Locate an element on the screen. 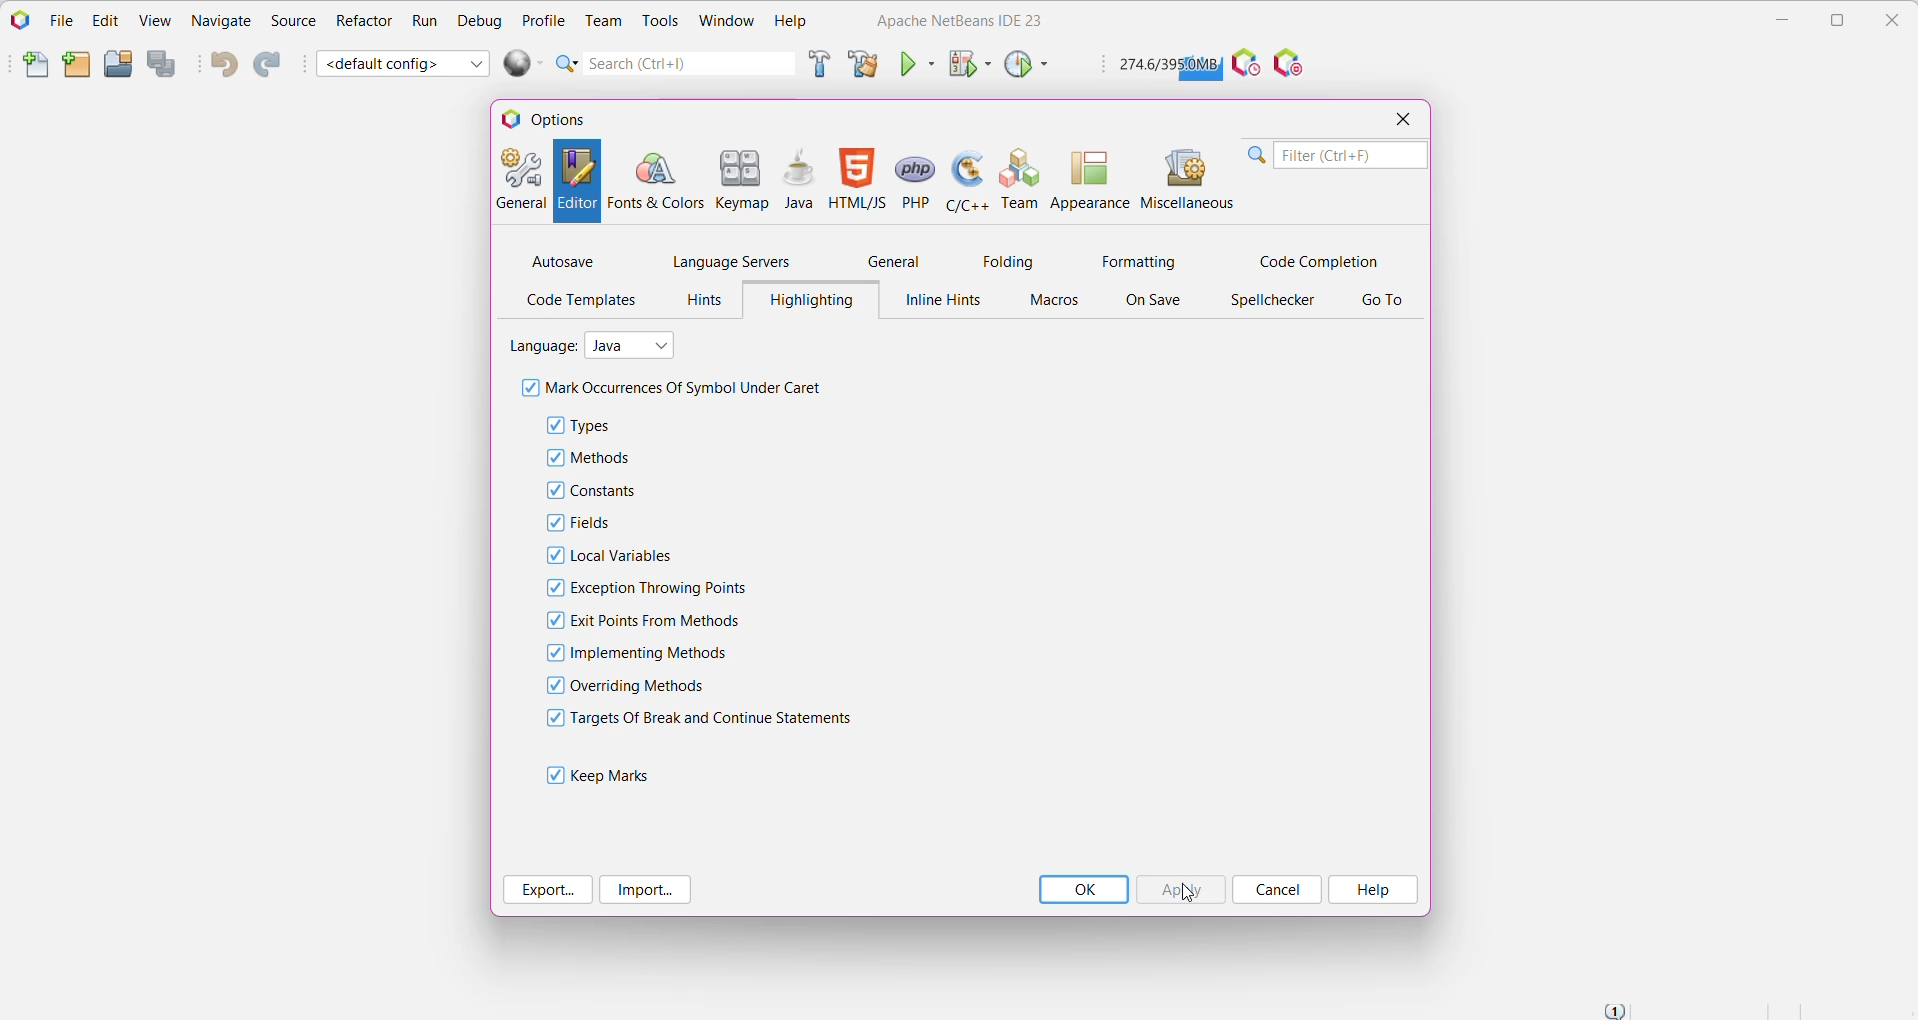 This screenshot has width=1918, height=1020. Notifications is located at coordinates (1618, 1008).